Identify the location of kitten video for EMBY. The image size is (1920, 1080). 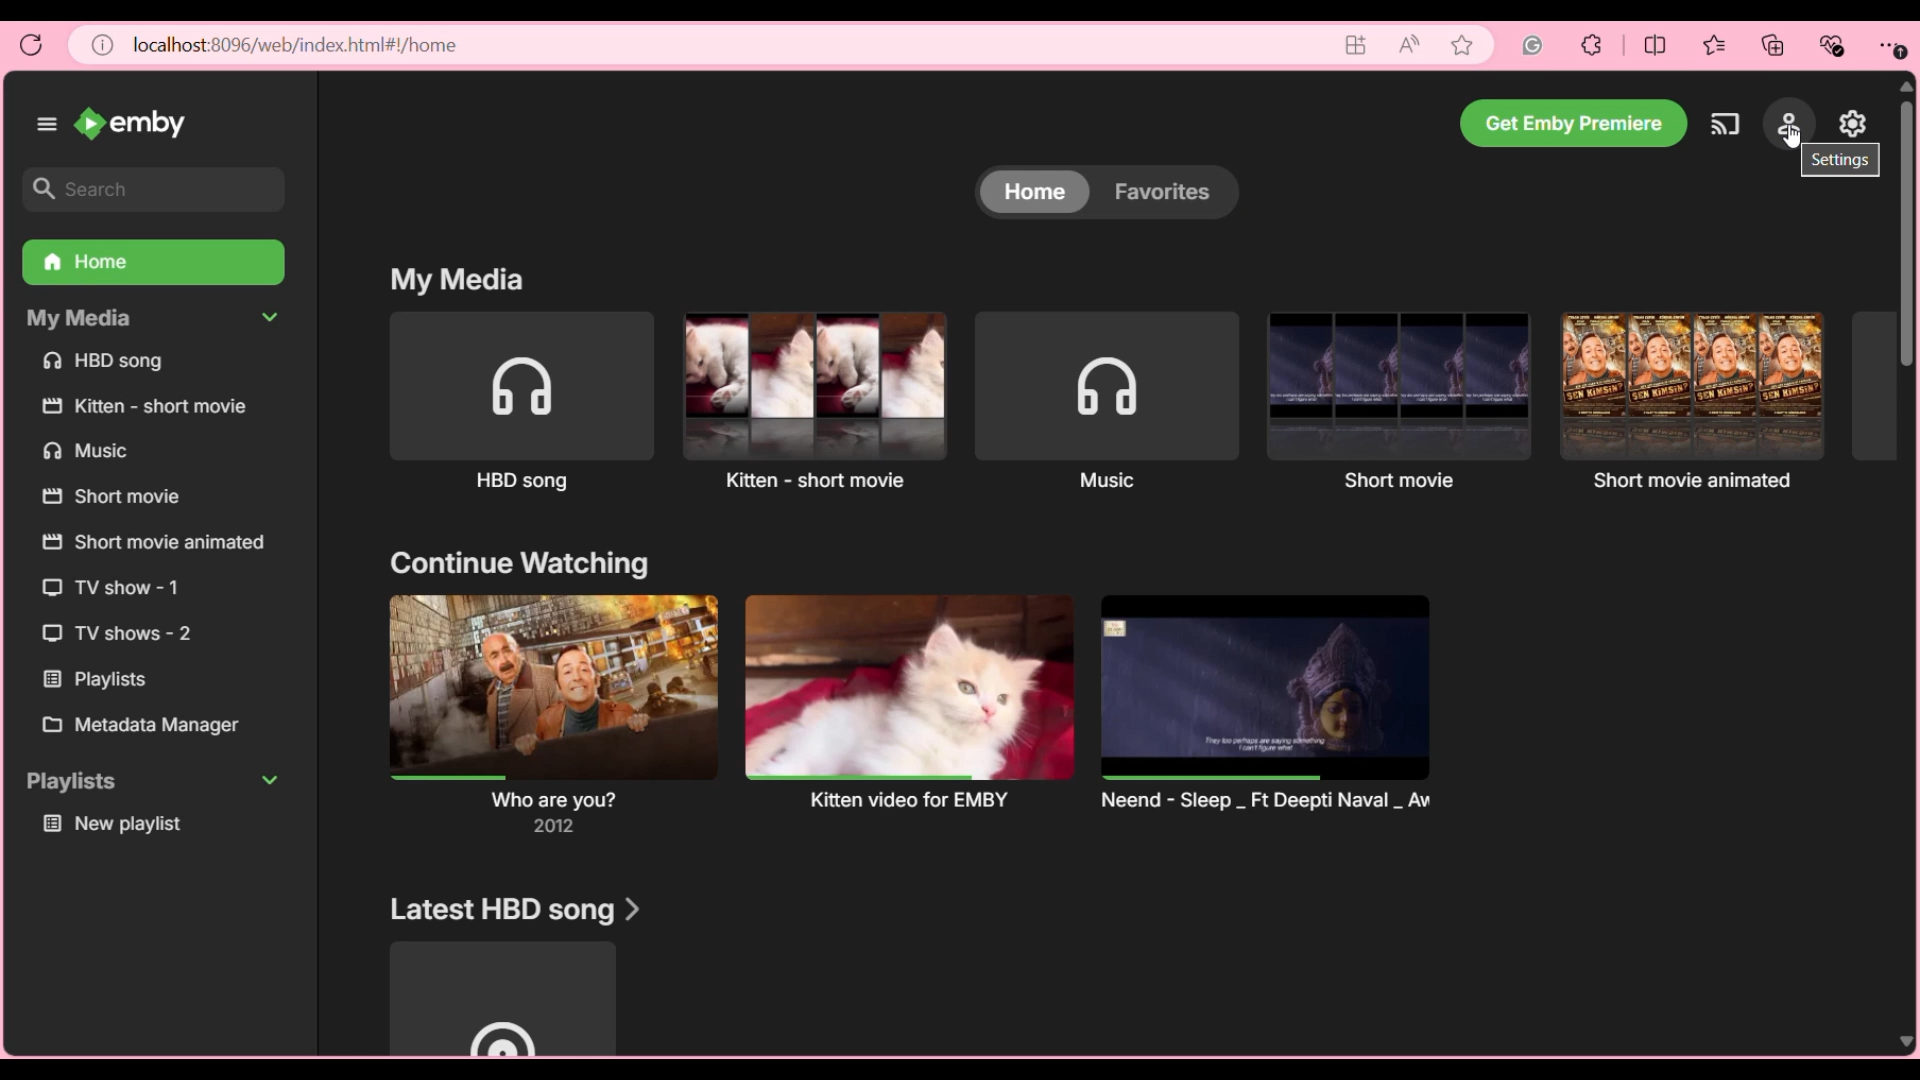
(904, 703).